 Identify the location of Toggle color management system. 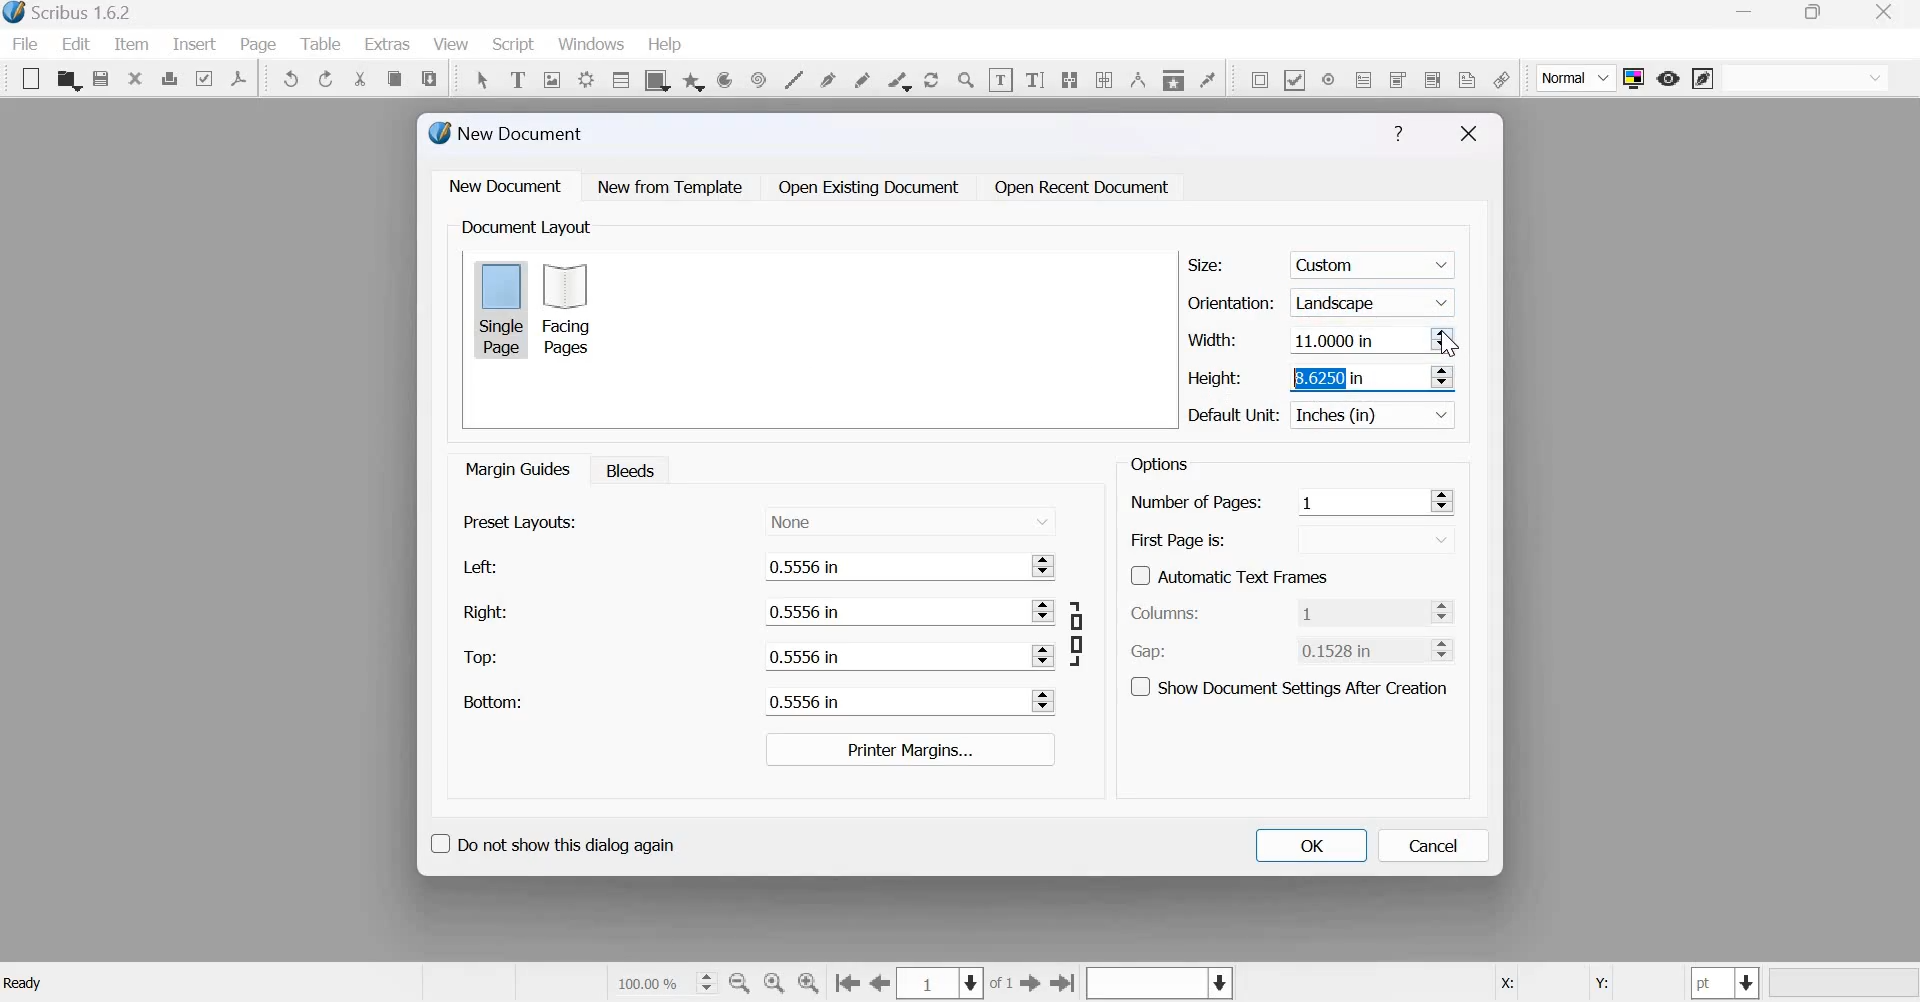
(1634, 78).